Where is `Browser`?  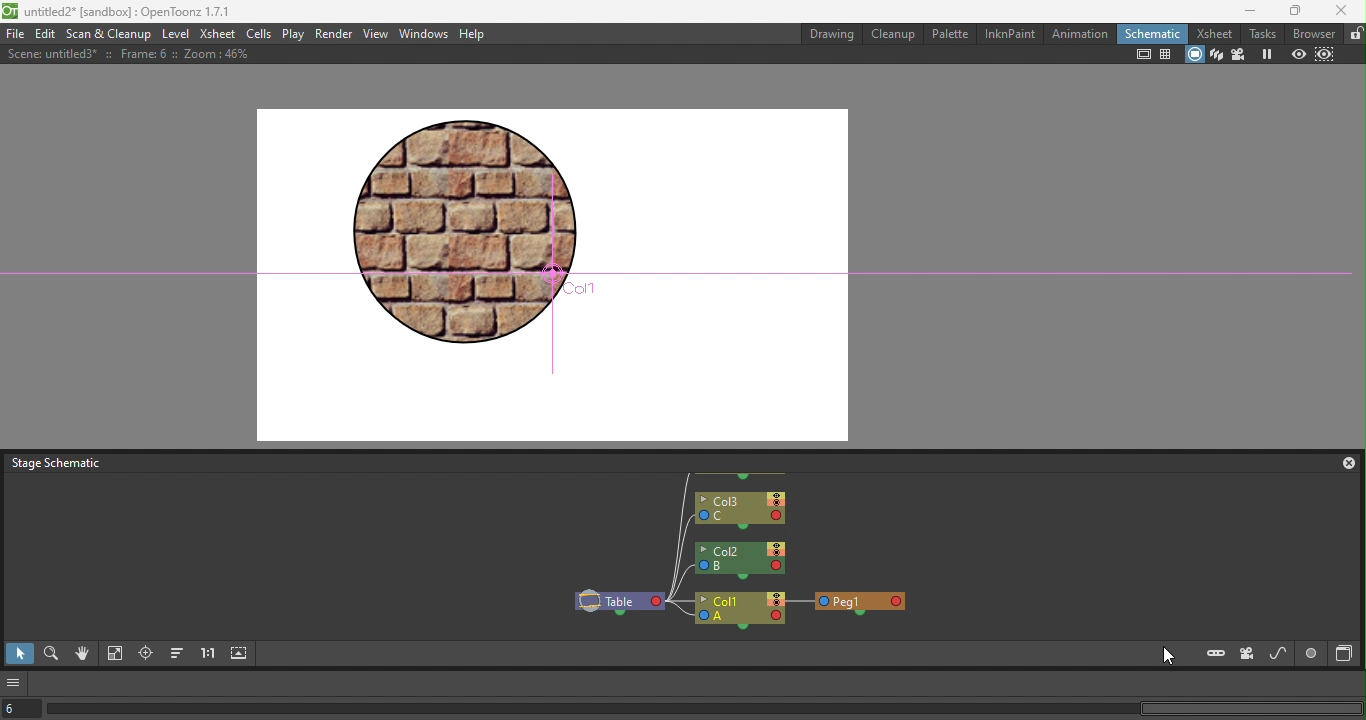
Browser is located at coordinates (1314, 34).